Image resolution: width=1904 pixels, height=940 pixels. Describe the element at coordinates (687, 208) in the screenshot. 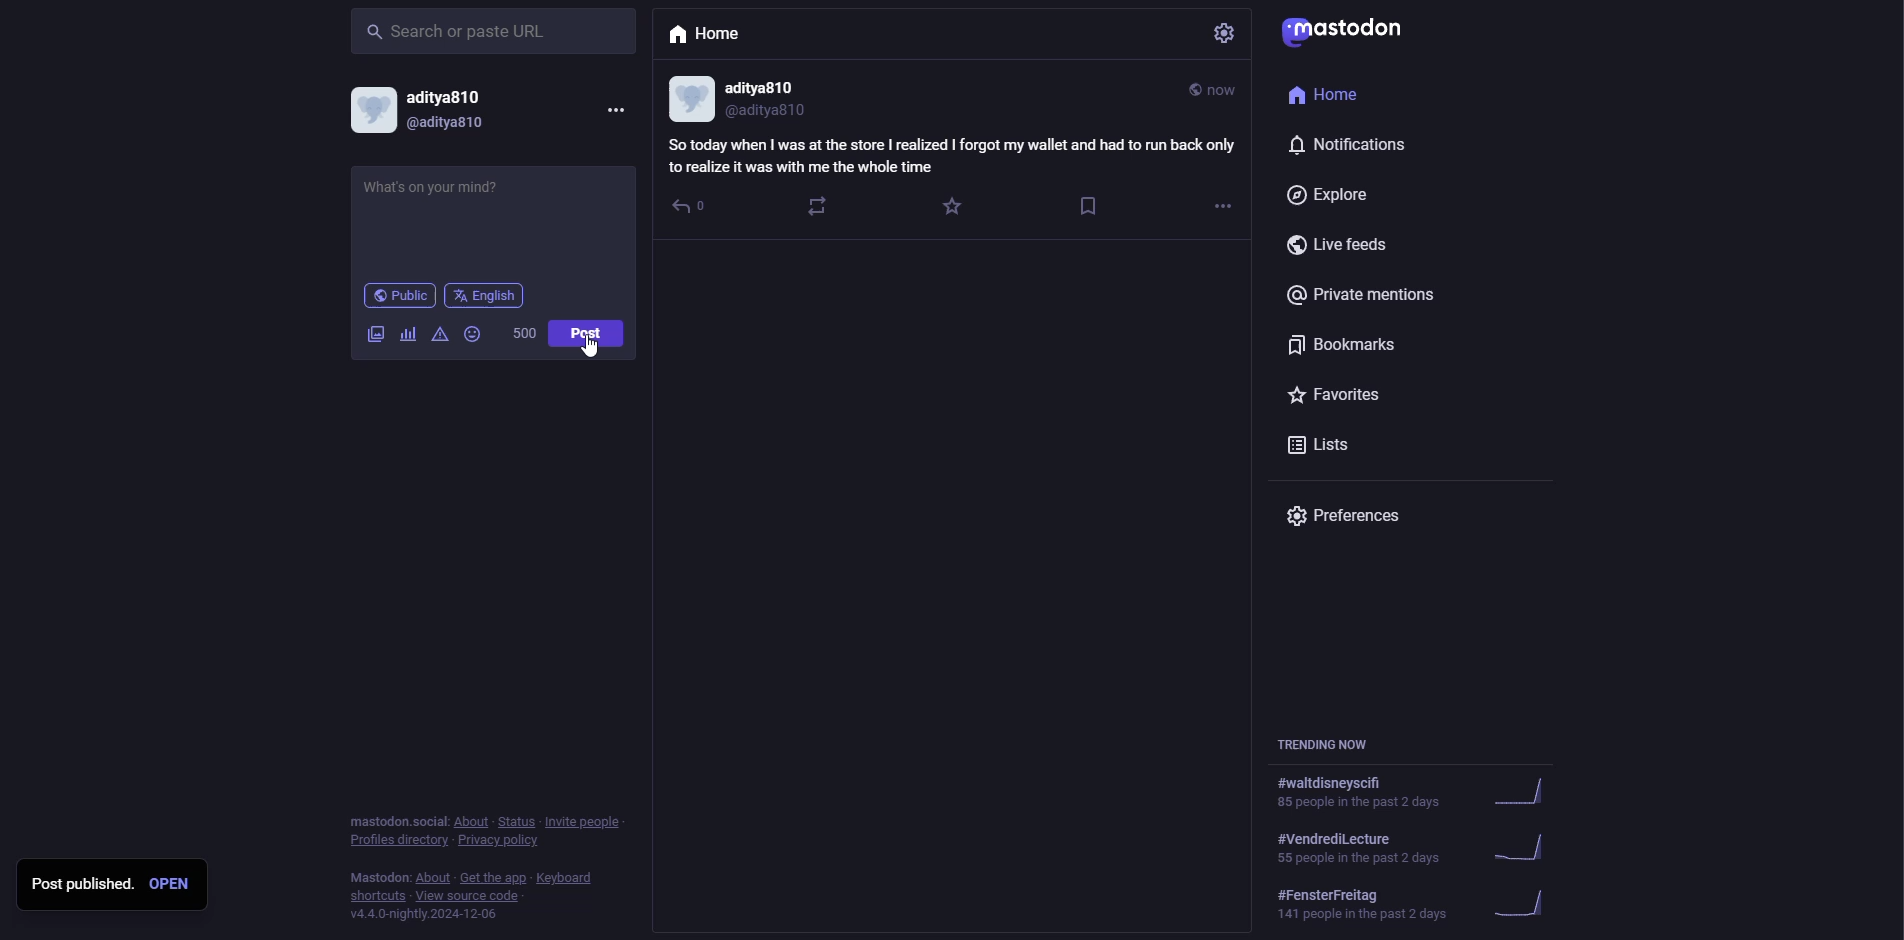

I see `reply` at that location.